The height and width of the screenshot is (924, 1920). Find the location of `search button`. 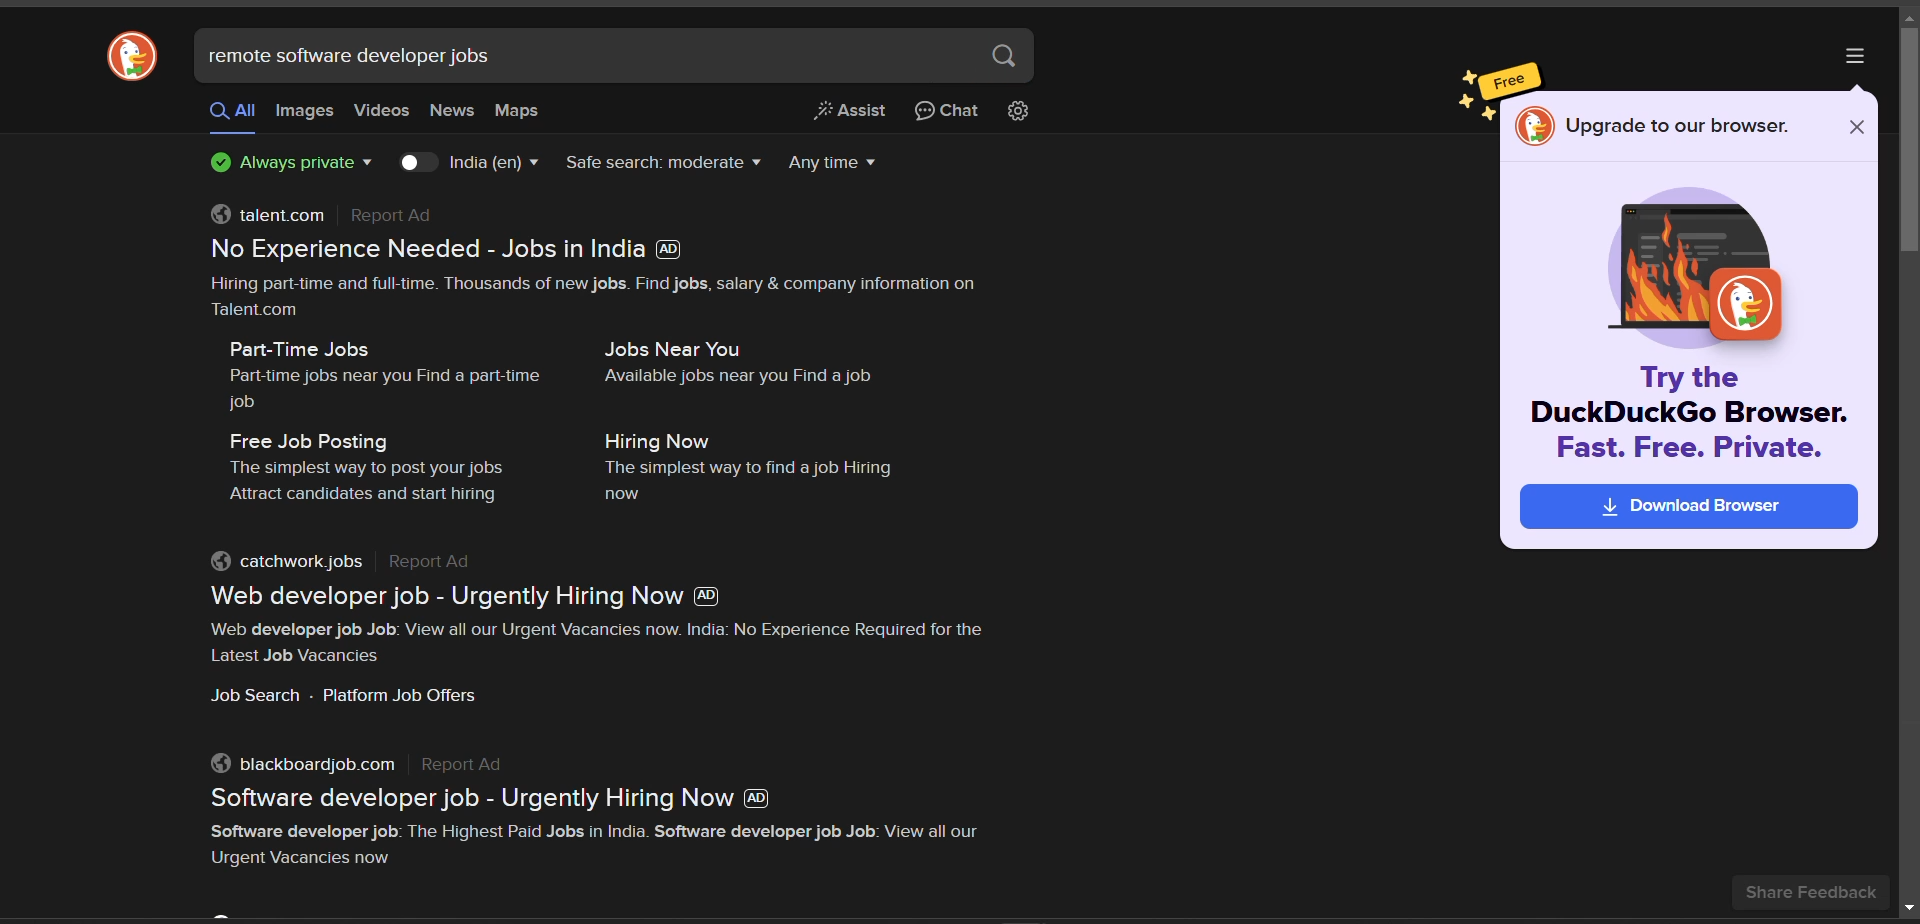

search button is located at coordinates (1002, 54).